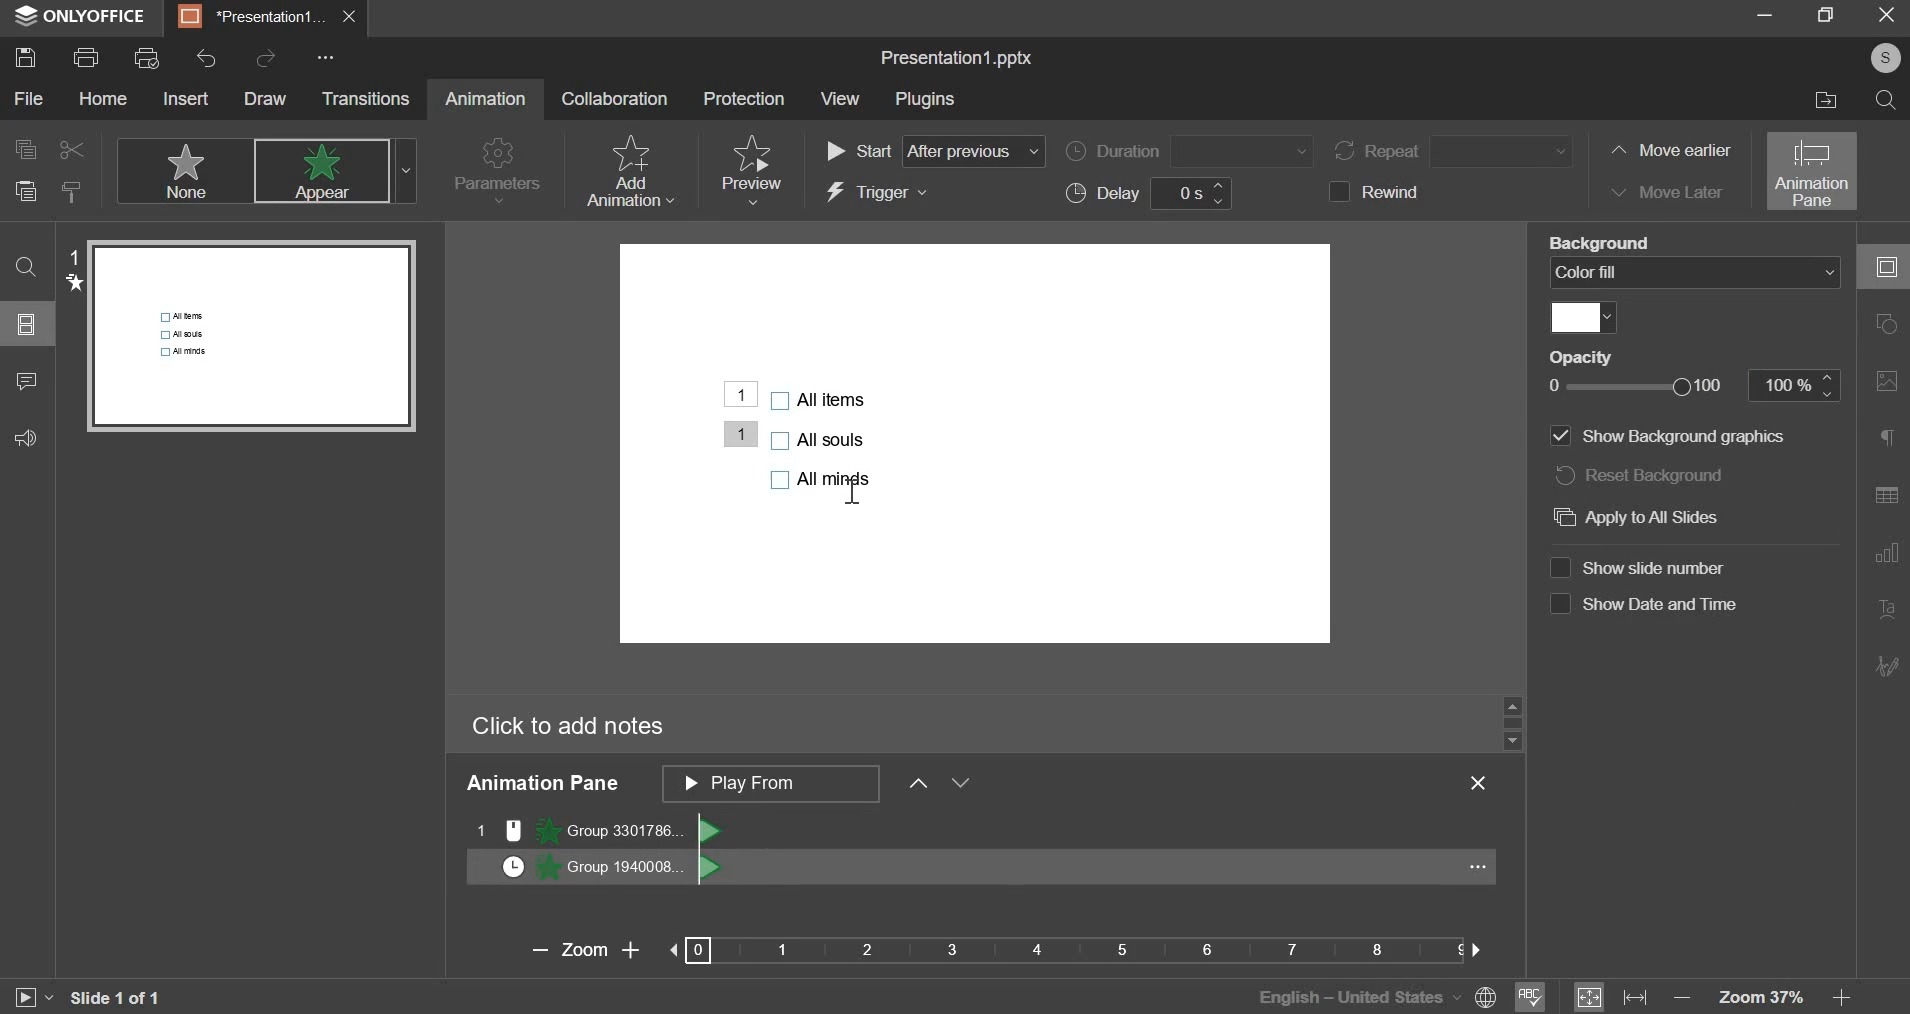  Describe the element at coordinates (1665, 438) in the screenshot. I see `show background graphics` at that location.